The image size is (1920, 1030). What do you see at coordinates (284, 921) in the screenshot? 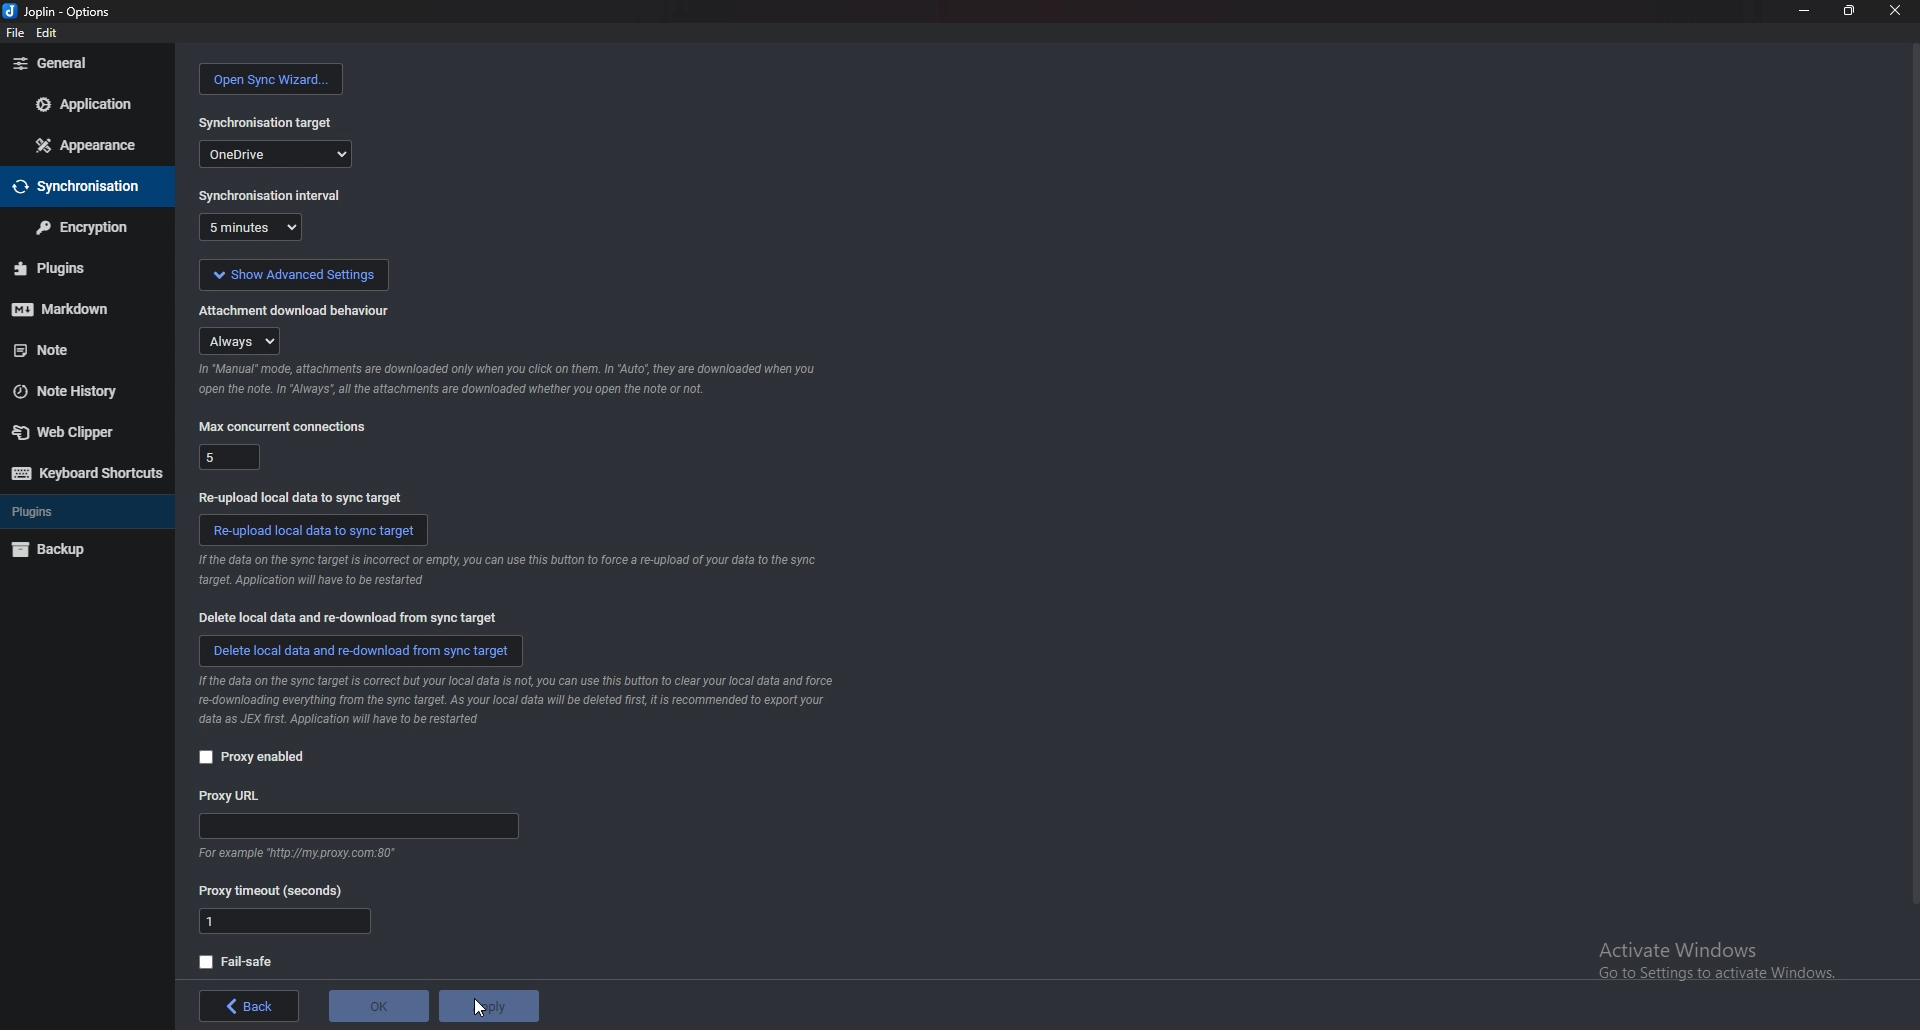
I see `proxy timeout` at bounding box center [284, 921].